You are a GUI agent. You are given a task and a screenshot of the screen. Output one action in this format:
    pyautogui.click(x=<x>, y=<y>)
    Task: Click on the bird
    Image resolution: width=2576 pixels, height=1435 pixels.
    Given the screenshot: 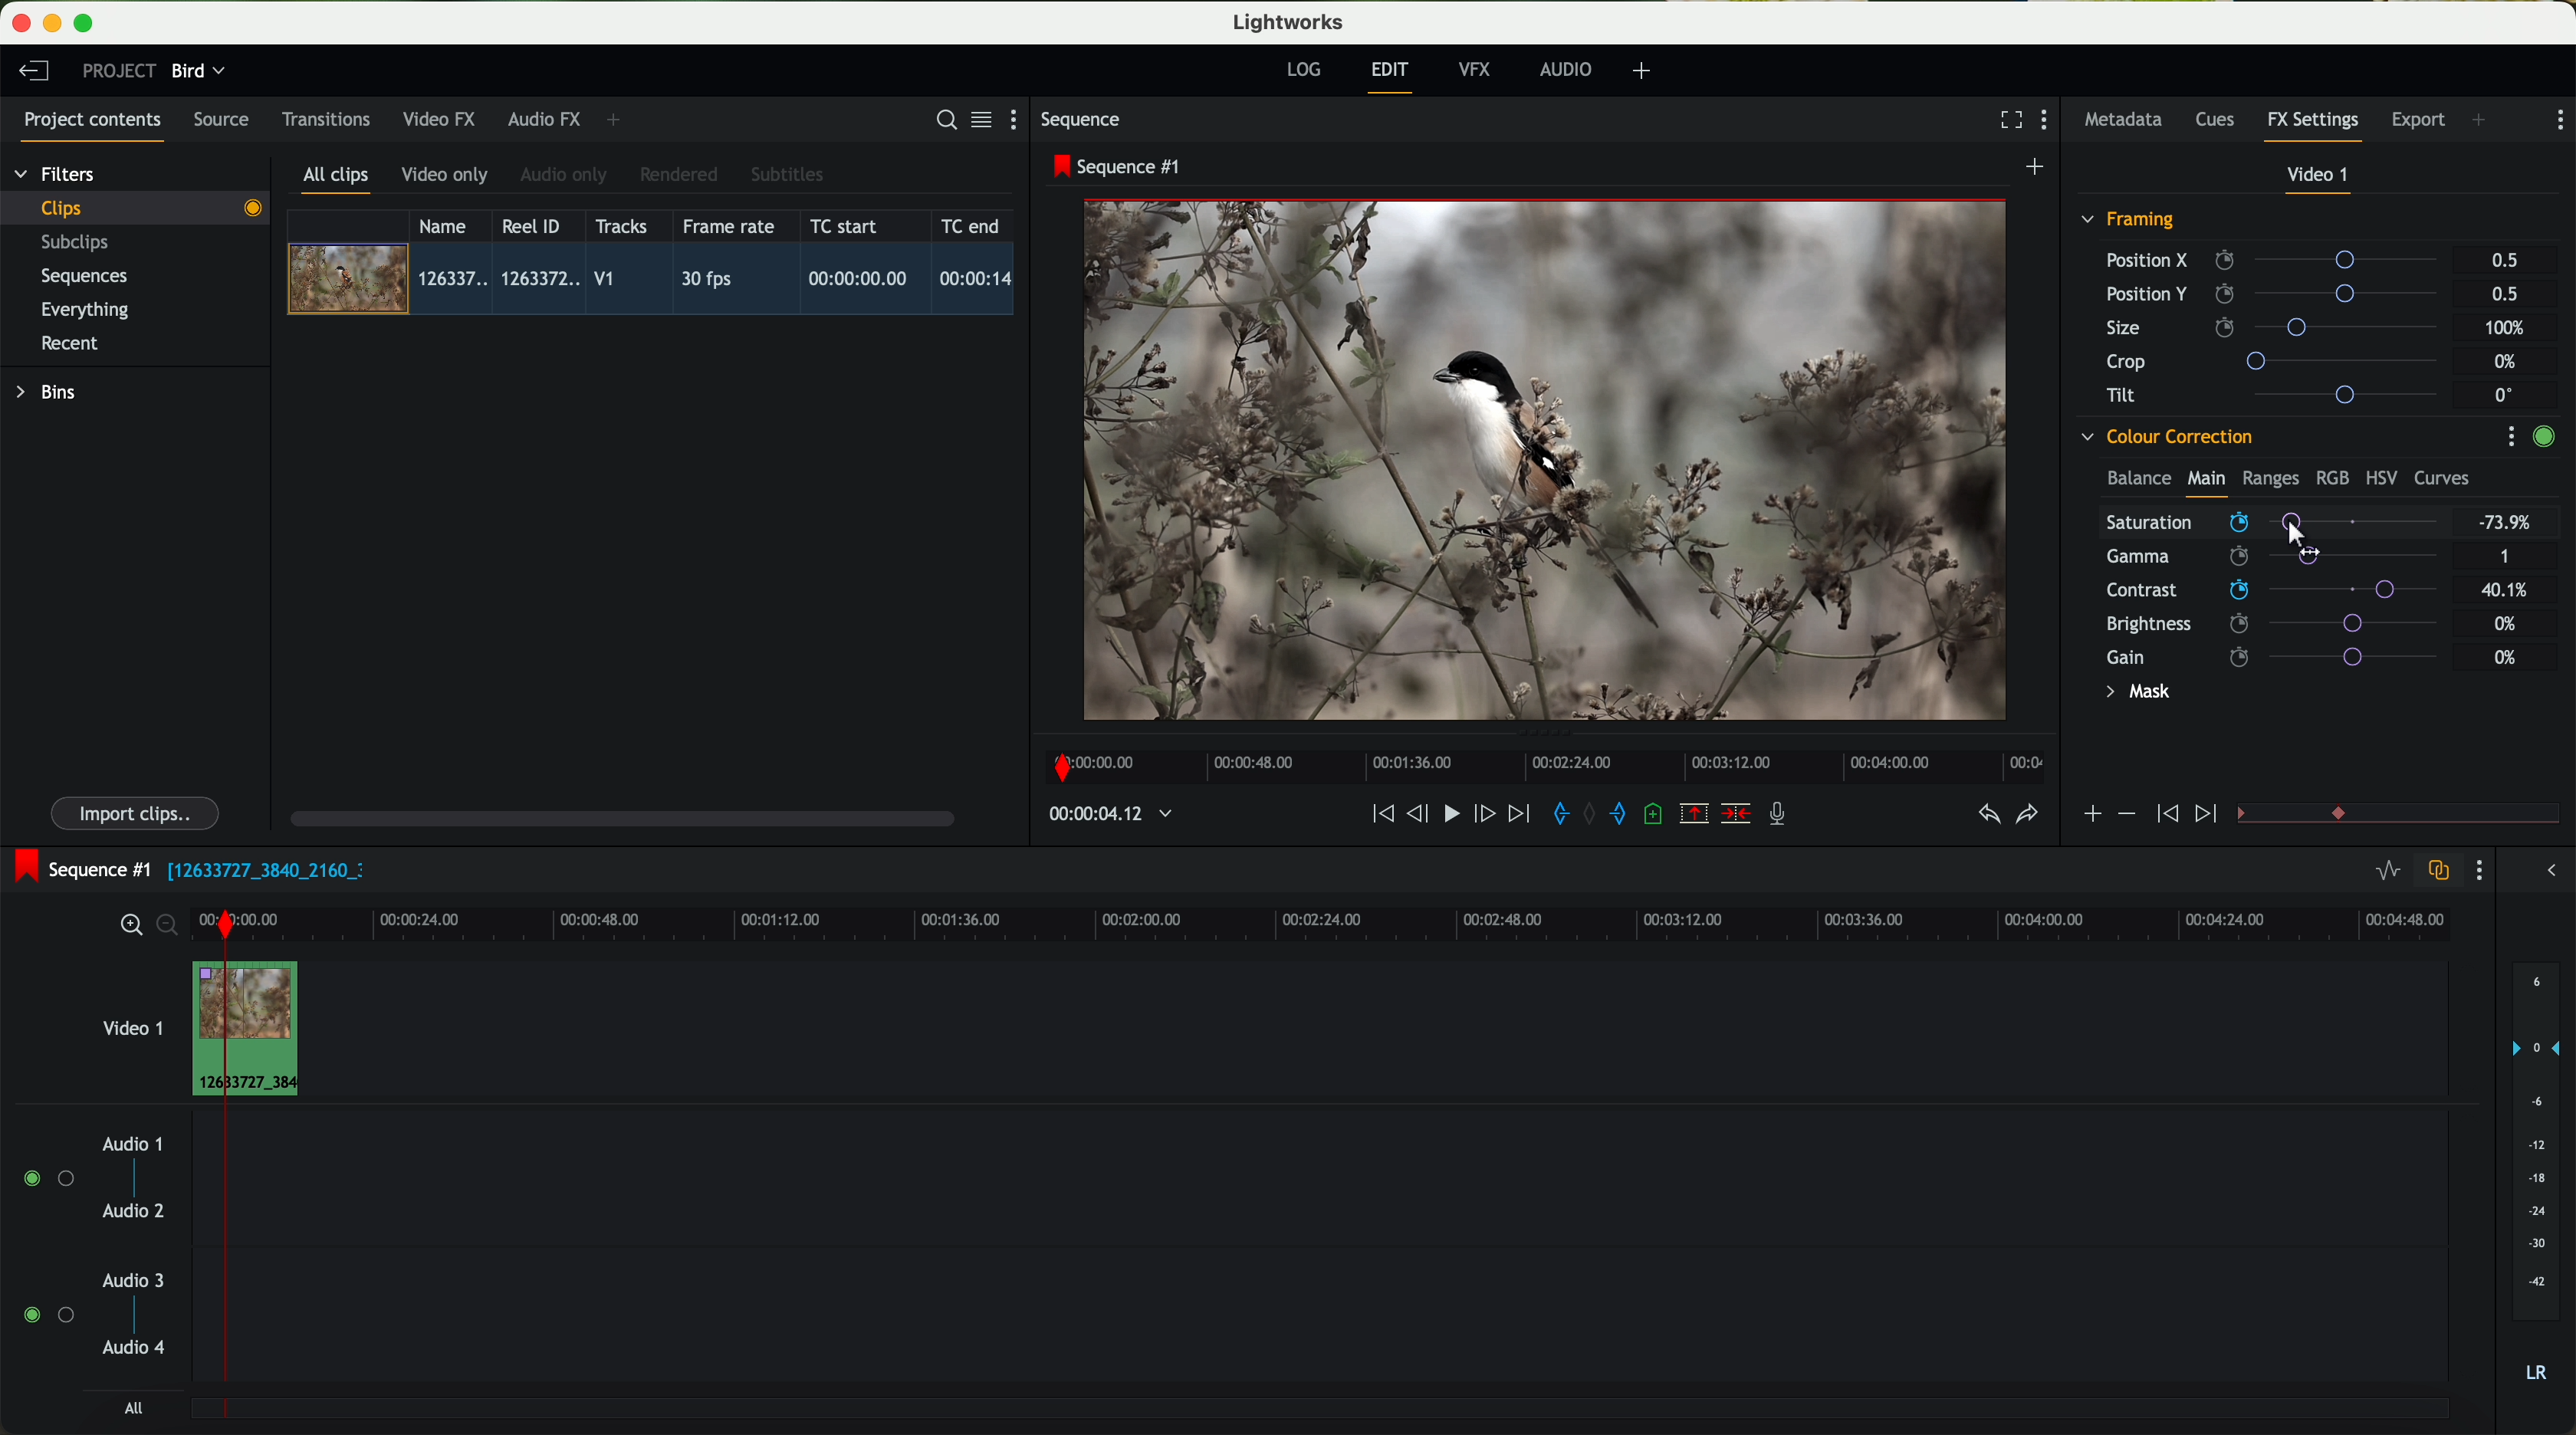 What is the action you would take?
    pyautogui.click(x=198, y=72)
    